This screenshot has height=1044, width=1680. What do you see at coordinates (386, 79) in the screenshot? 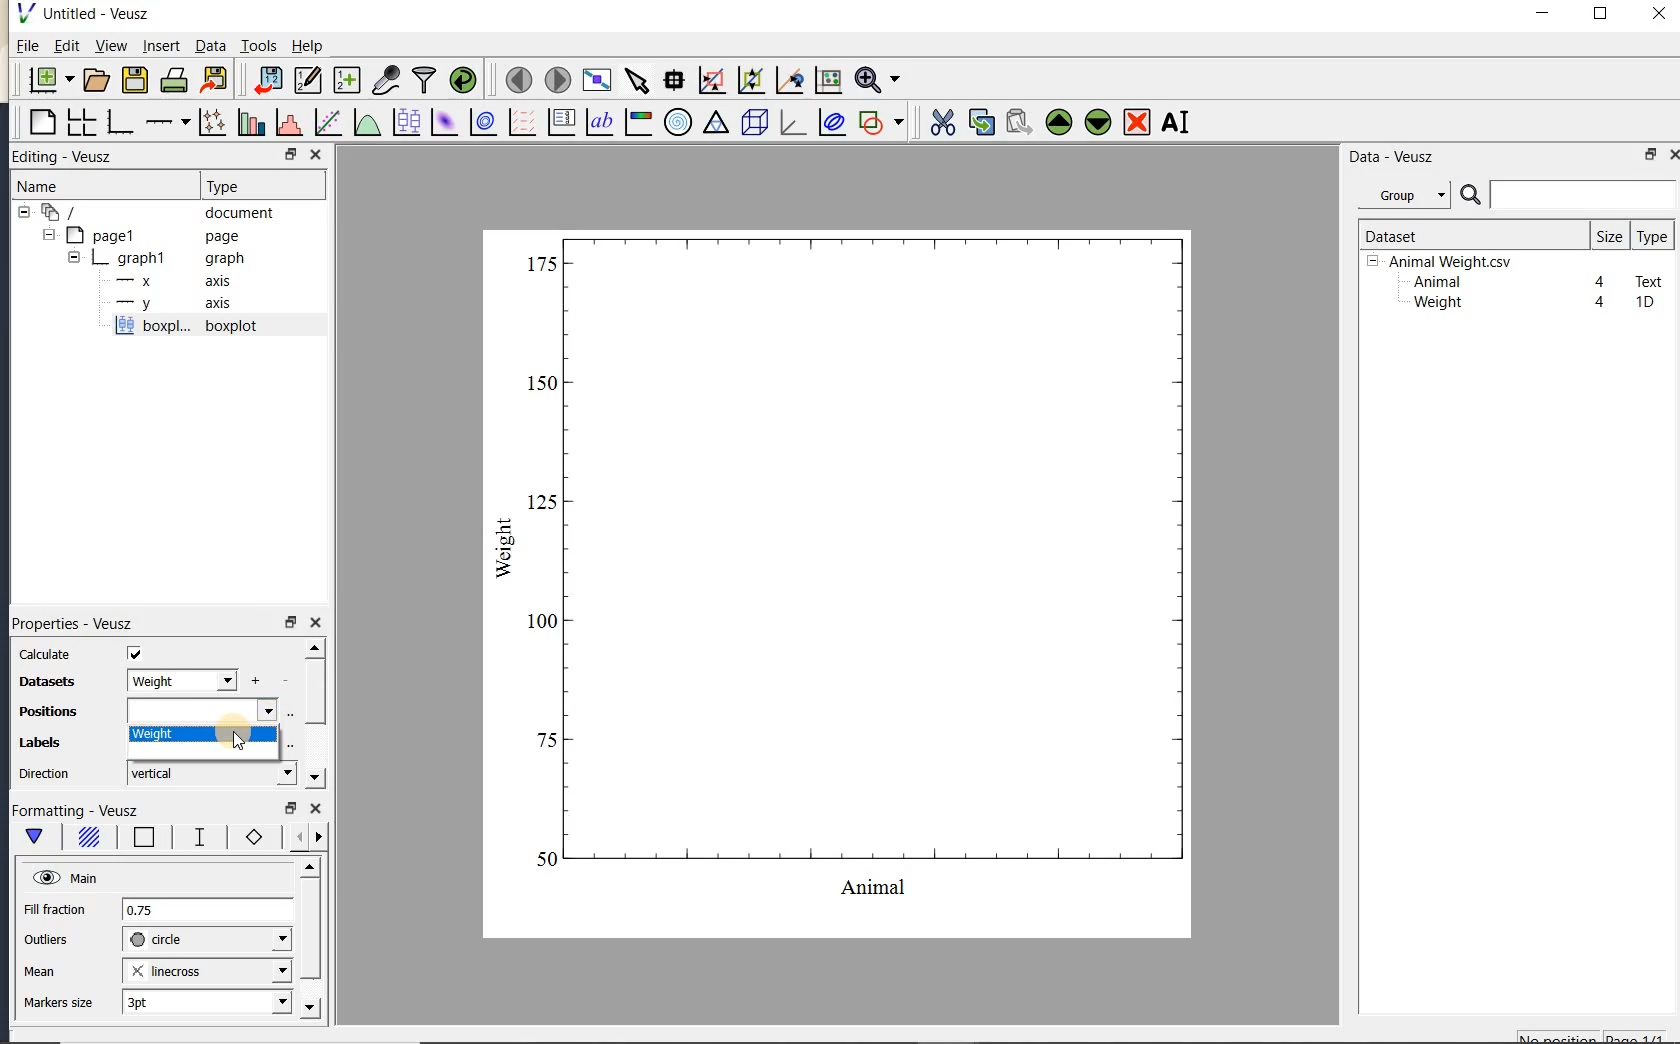
I see `capture remote data` at bounding box center [386, 79].